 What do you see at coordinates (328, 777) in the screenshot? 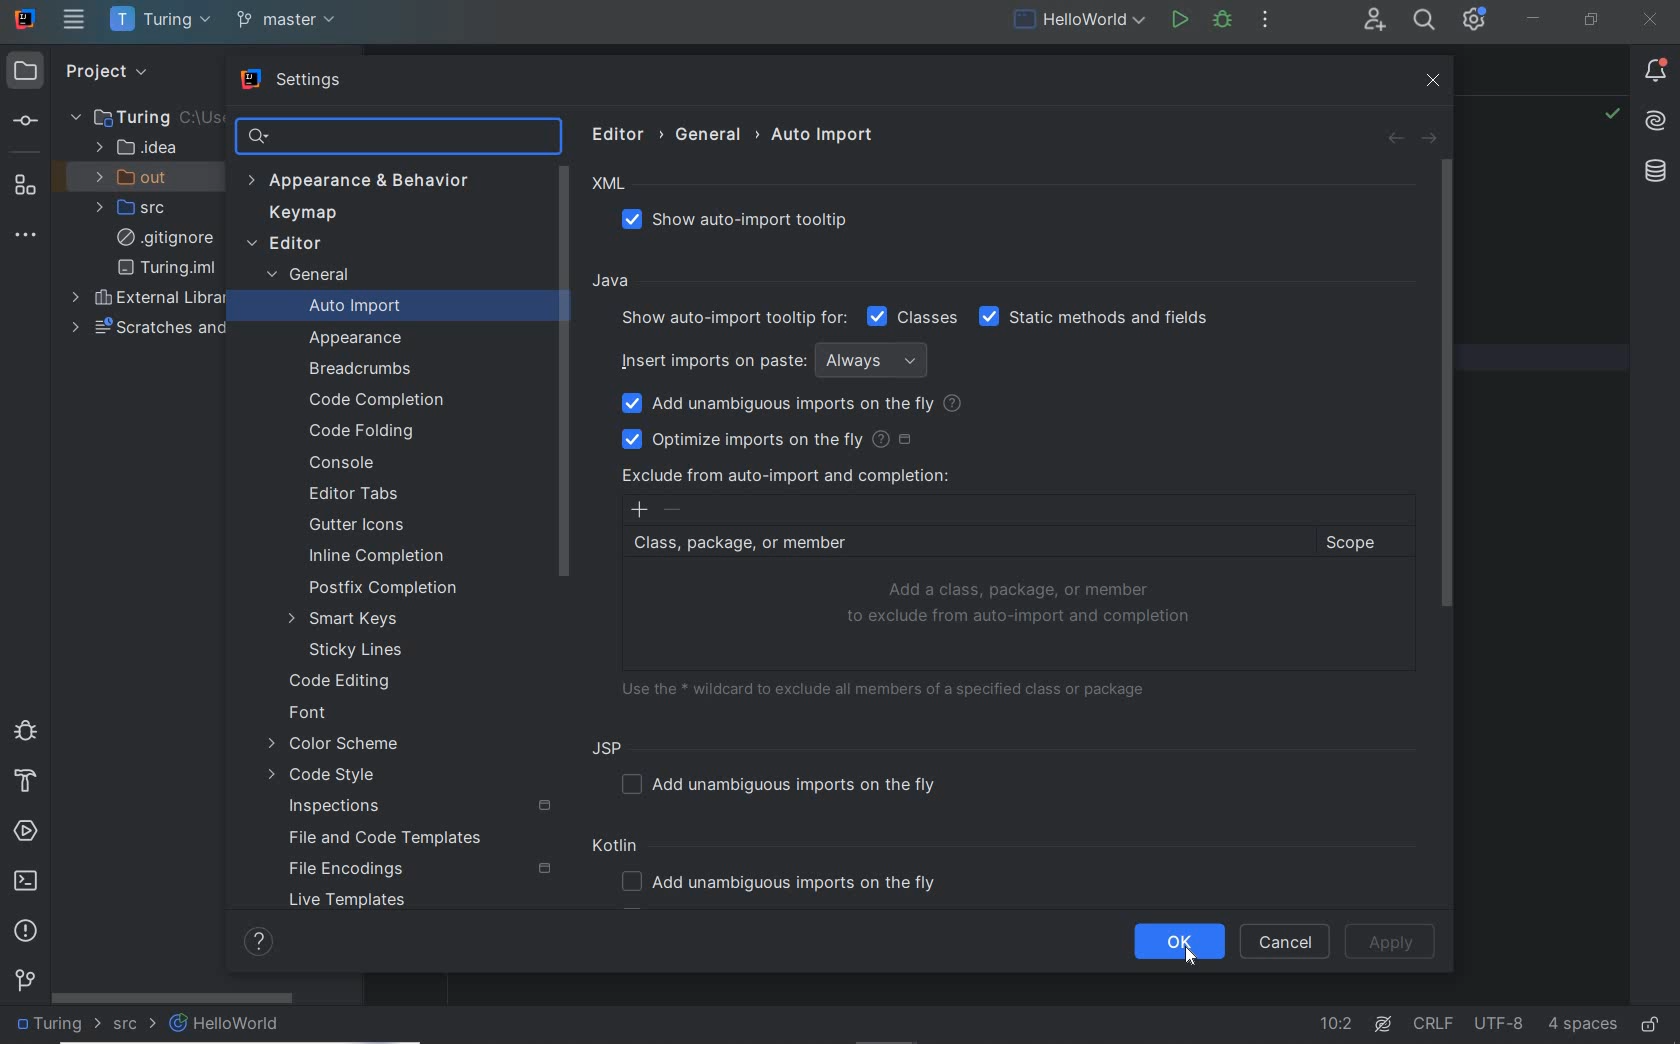
I see `CODE STYLE` at bounding box center [328, 777].